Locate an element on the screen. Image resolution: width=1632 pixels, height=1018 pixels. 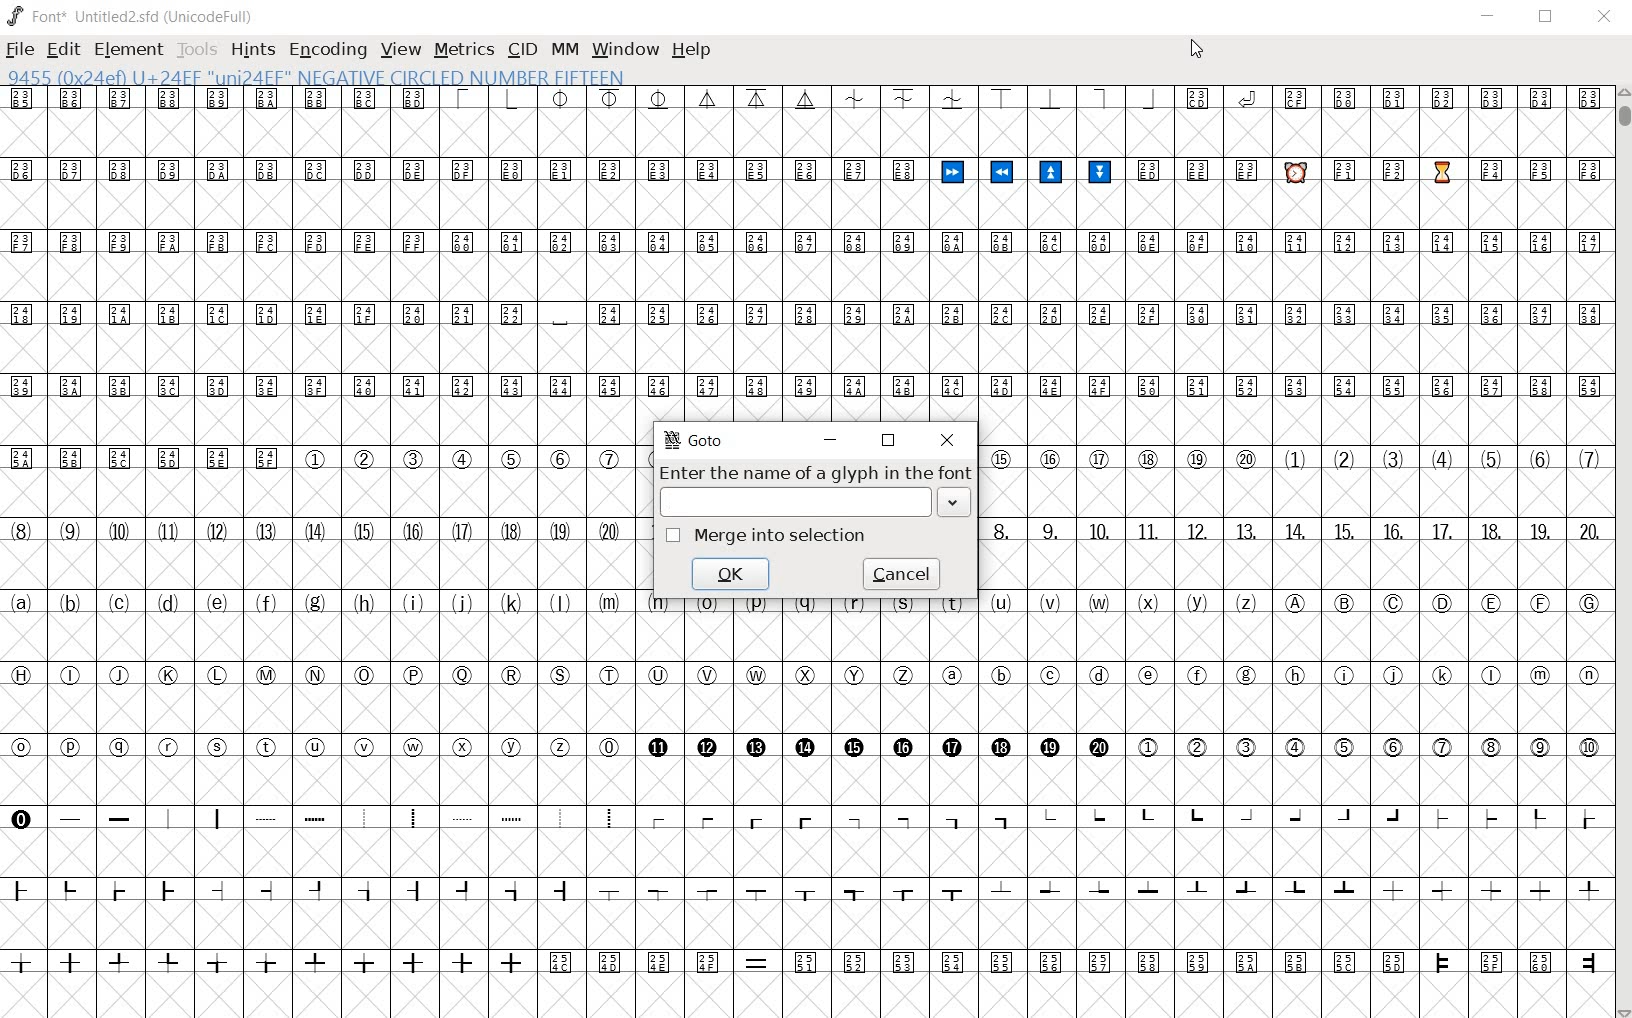
9455 (0x24ef) U+24EF "uni24EF" NEGATIVE CIRCLED NUMBER FIFTEEN is located at coordinates (316, 76).